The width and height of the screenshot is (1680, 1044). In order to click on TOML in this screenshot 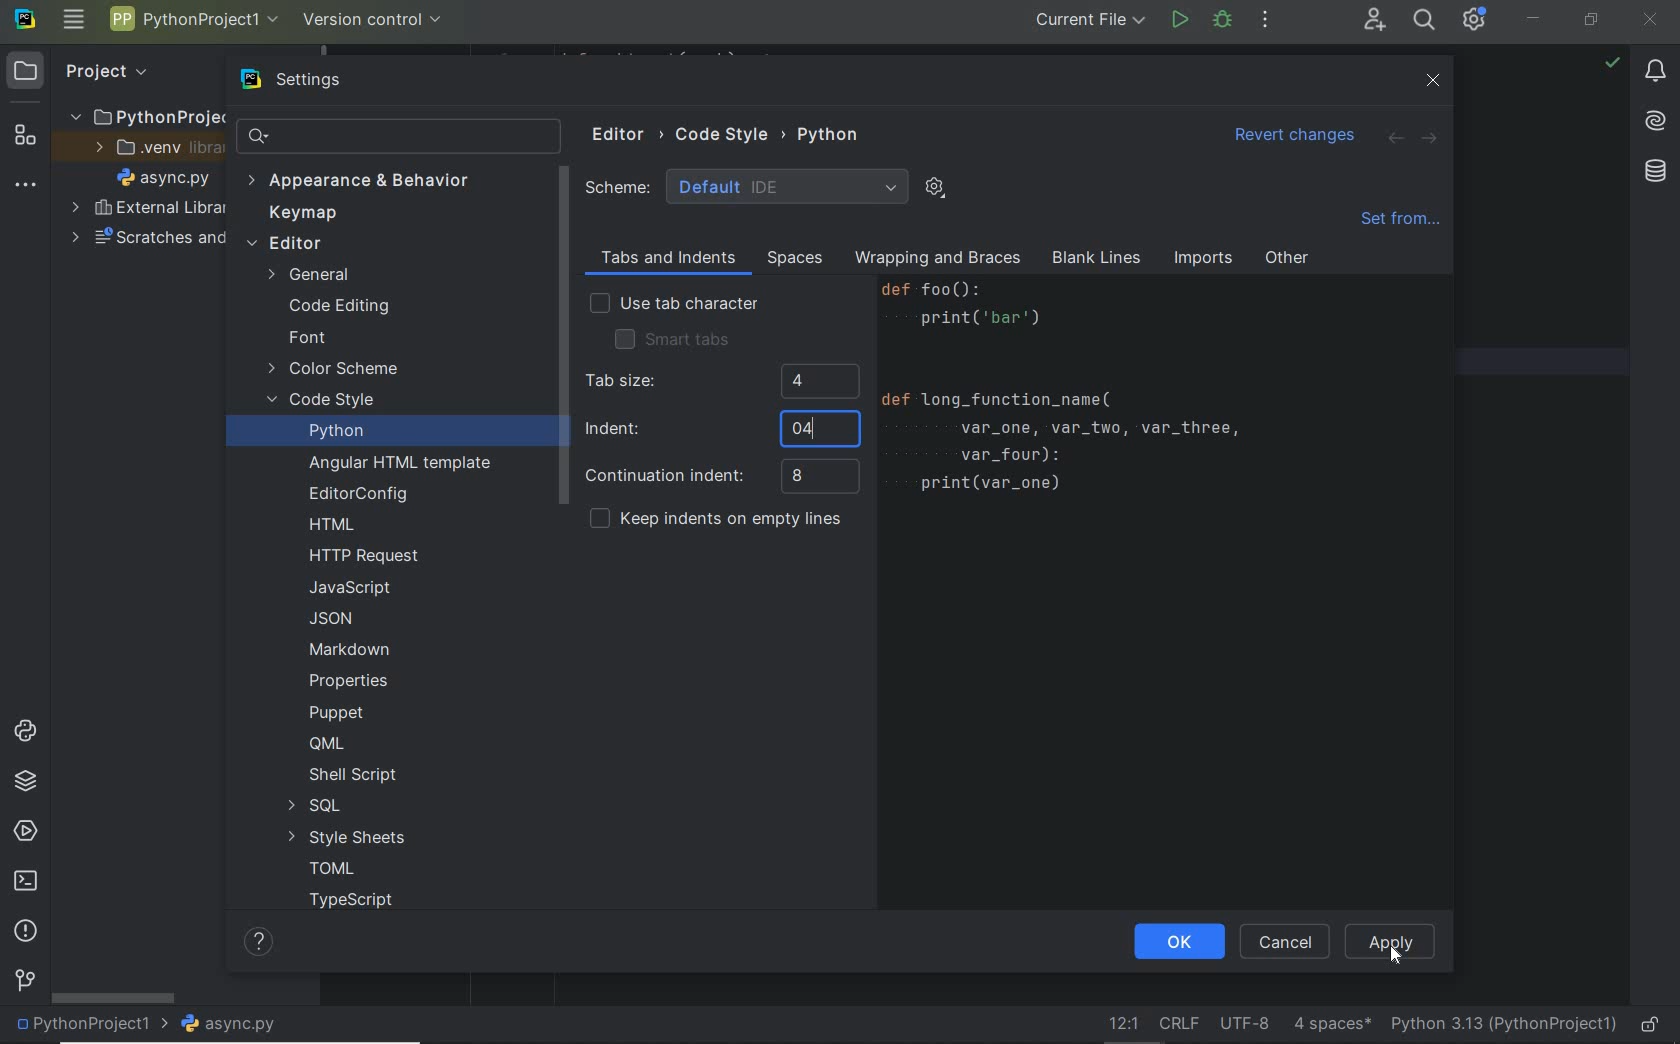, I will do `click(329, 870)`.